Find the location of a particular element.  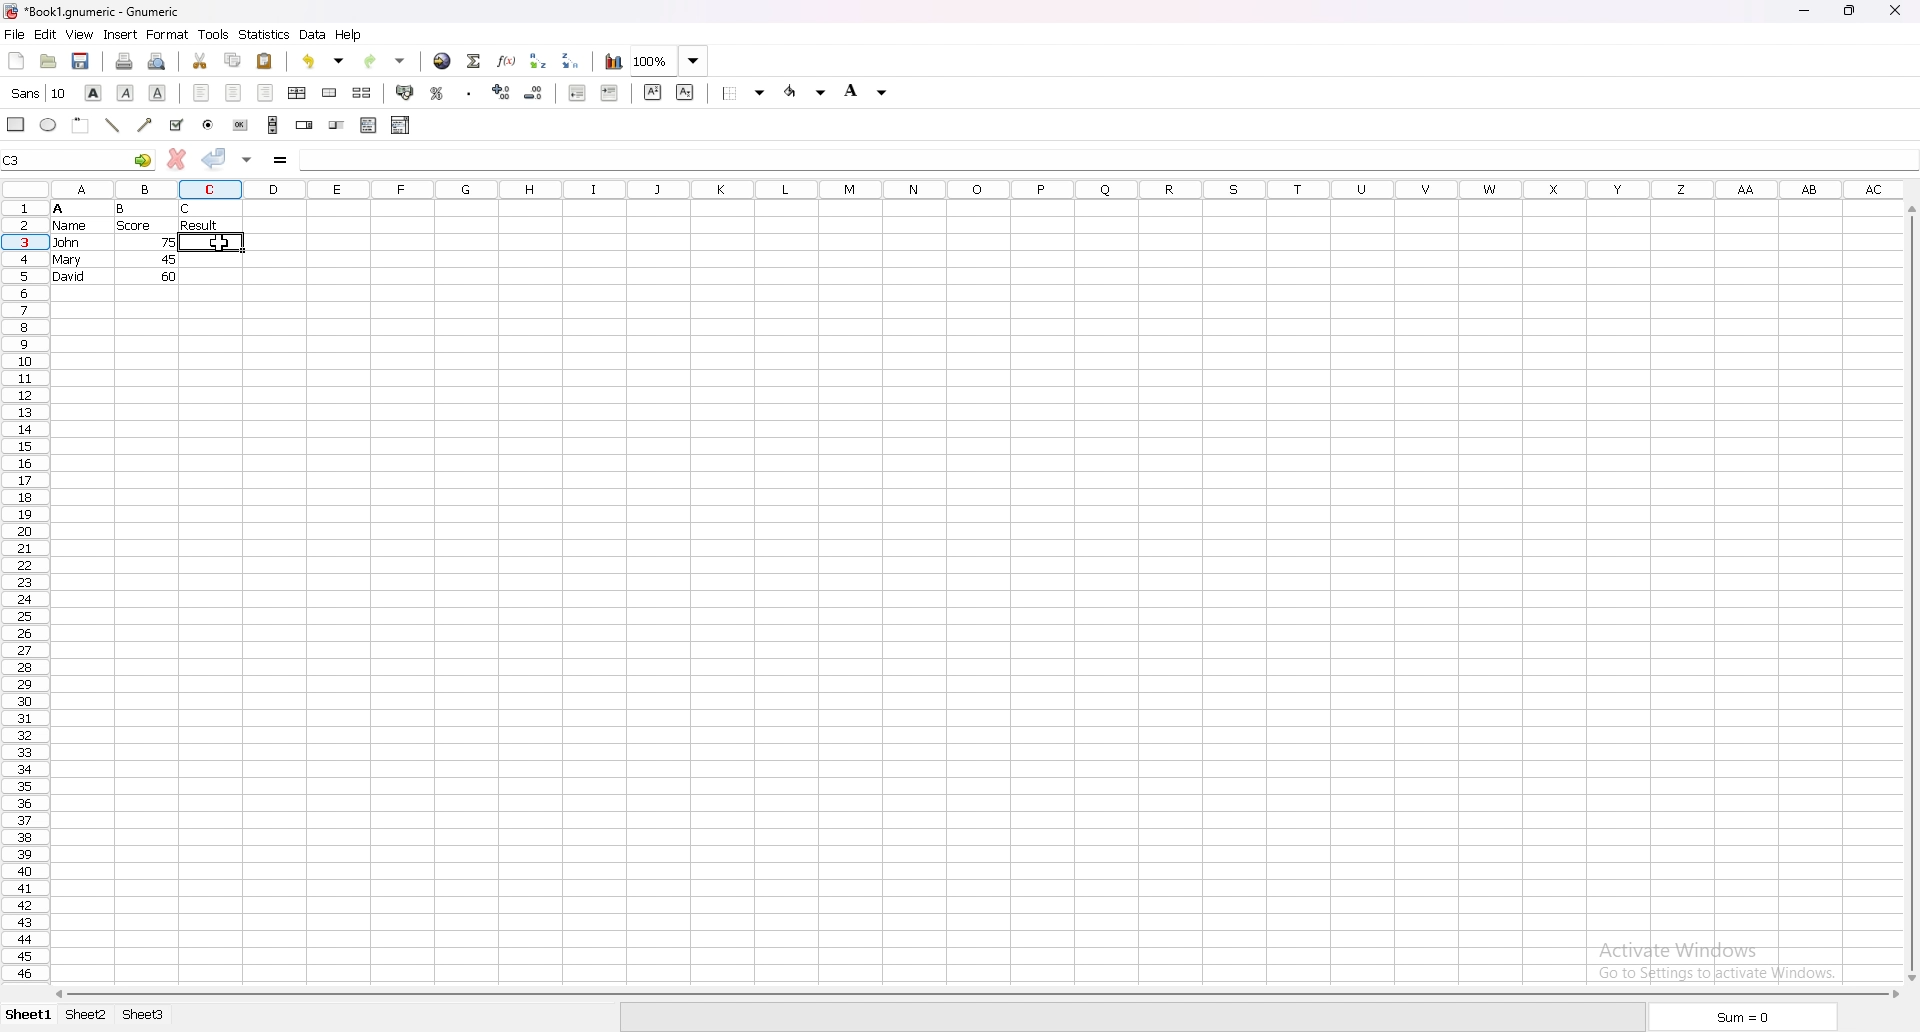

sort descending is located at coordinates (571, 60).